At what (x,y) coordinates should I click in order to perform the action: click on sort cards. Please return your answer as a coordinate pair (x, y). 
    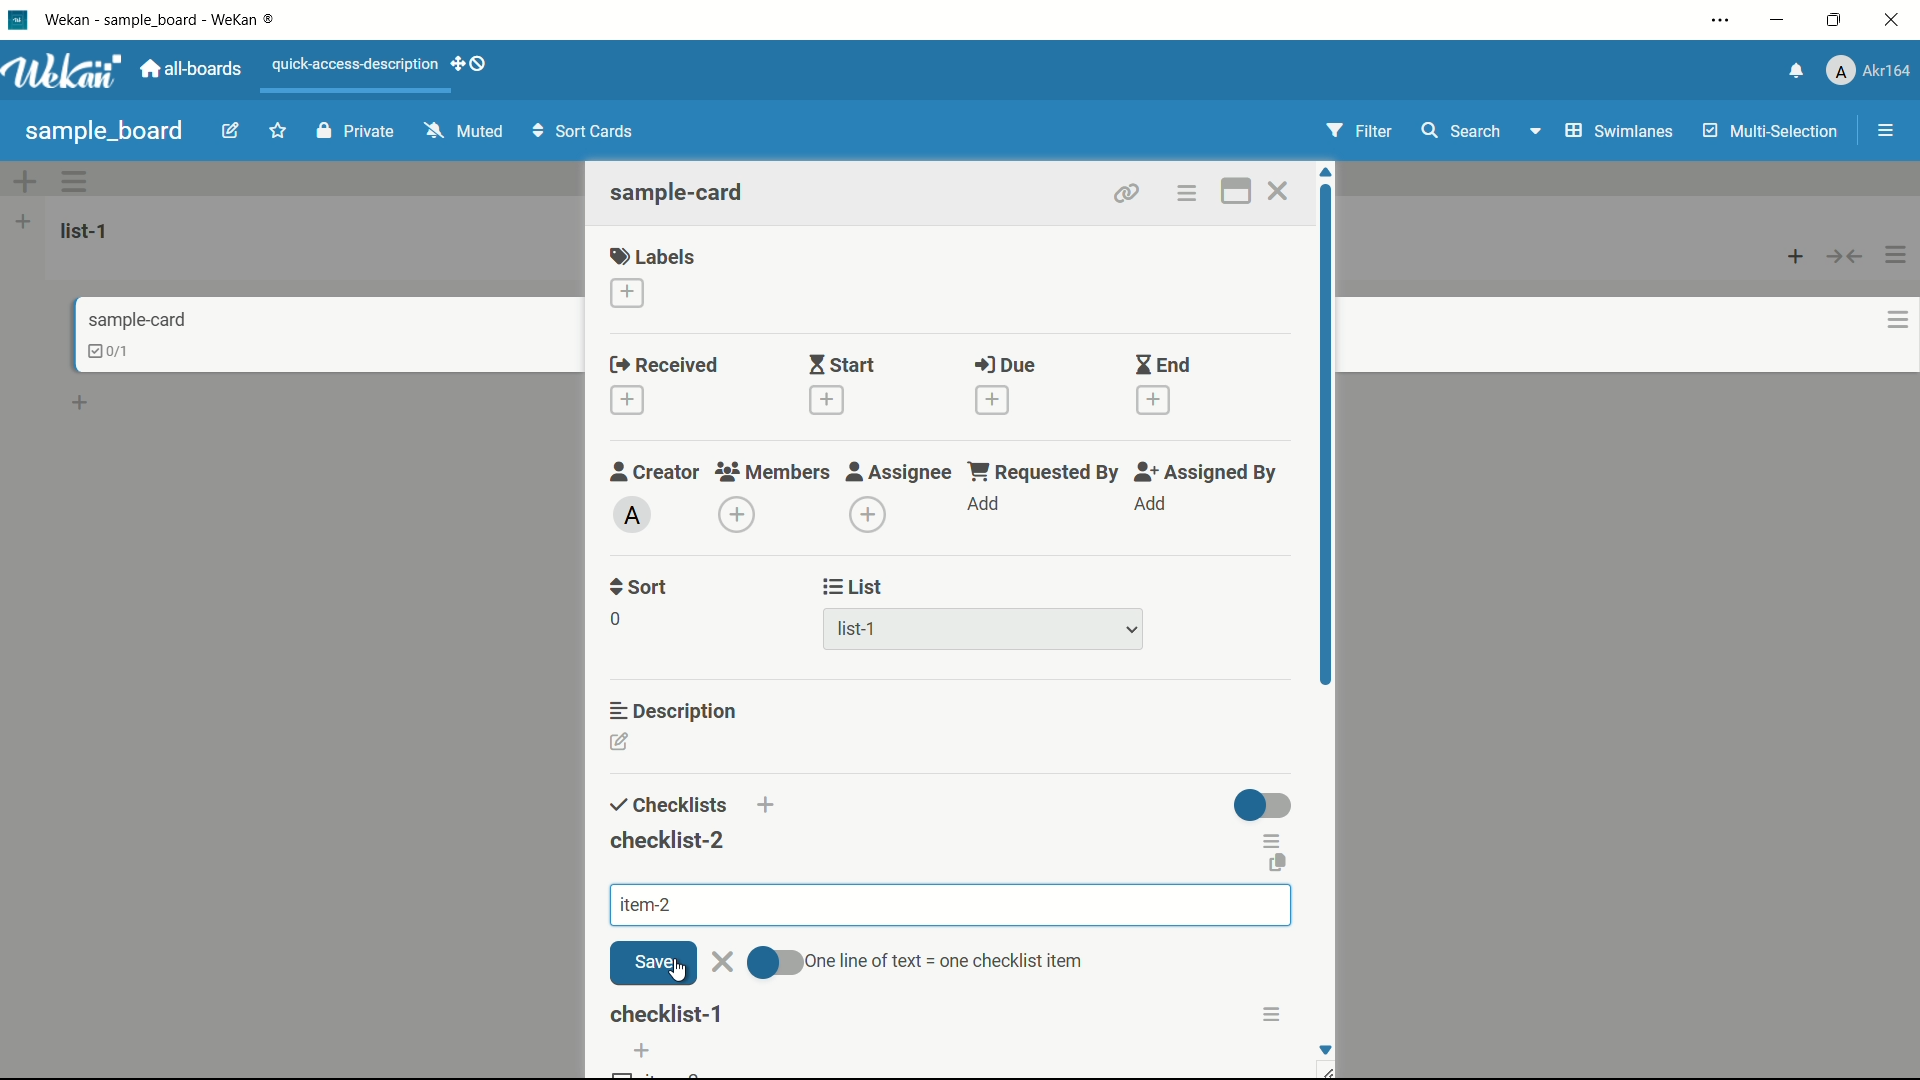
    Looking at the image, I should click on (585, 133).